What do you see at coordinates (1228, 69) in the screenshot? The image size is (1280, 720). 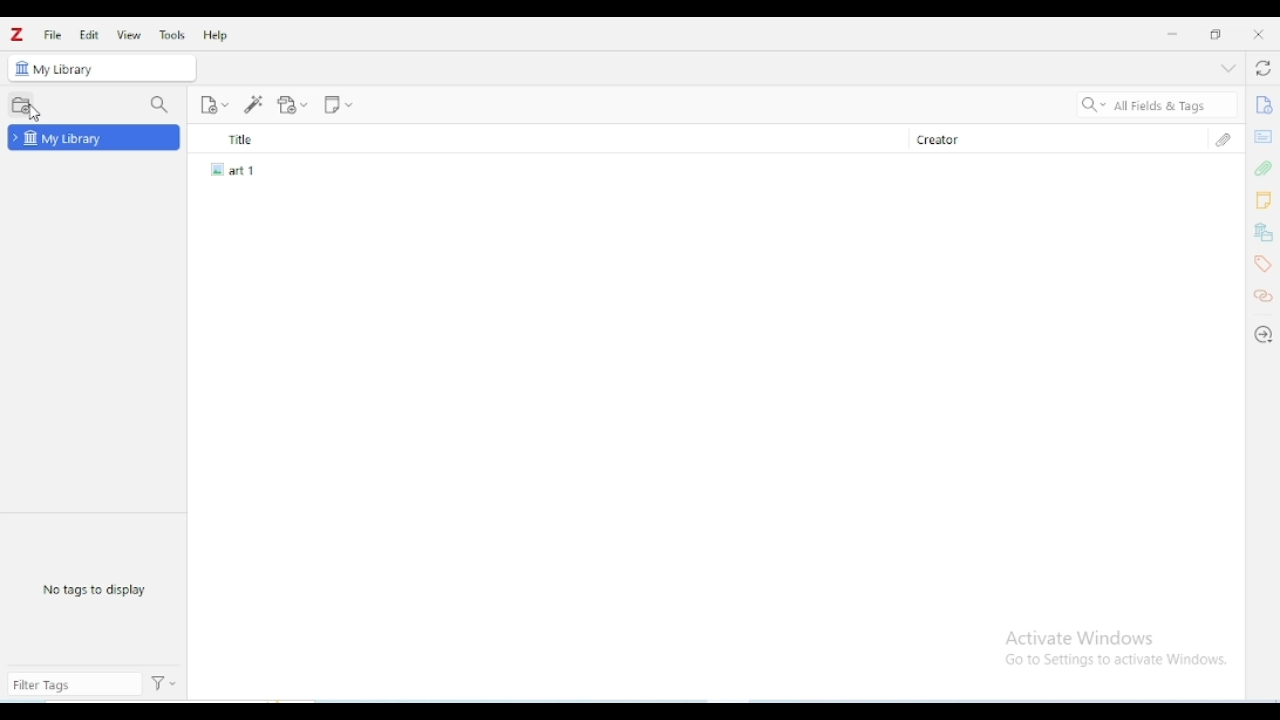 I see `collapse section` at bounding box center [1228, 69].